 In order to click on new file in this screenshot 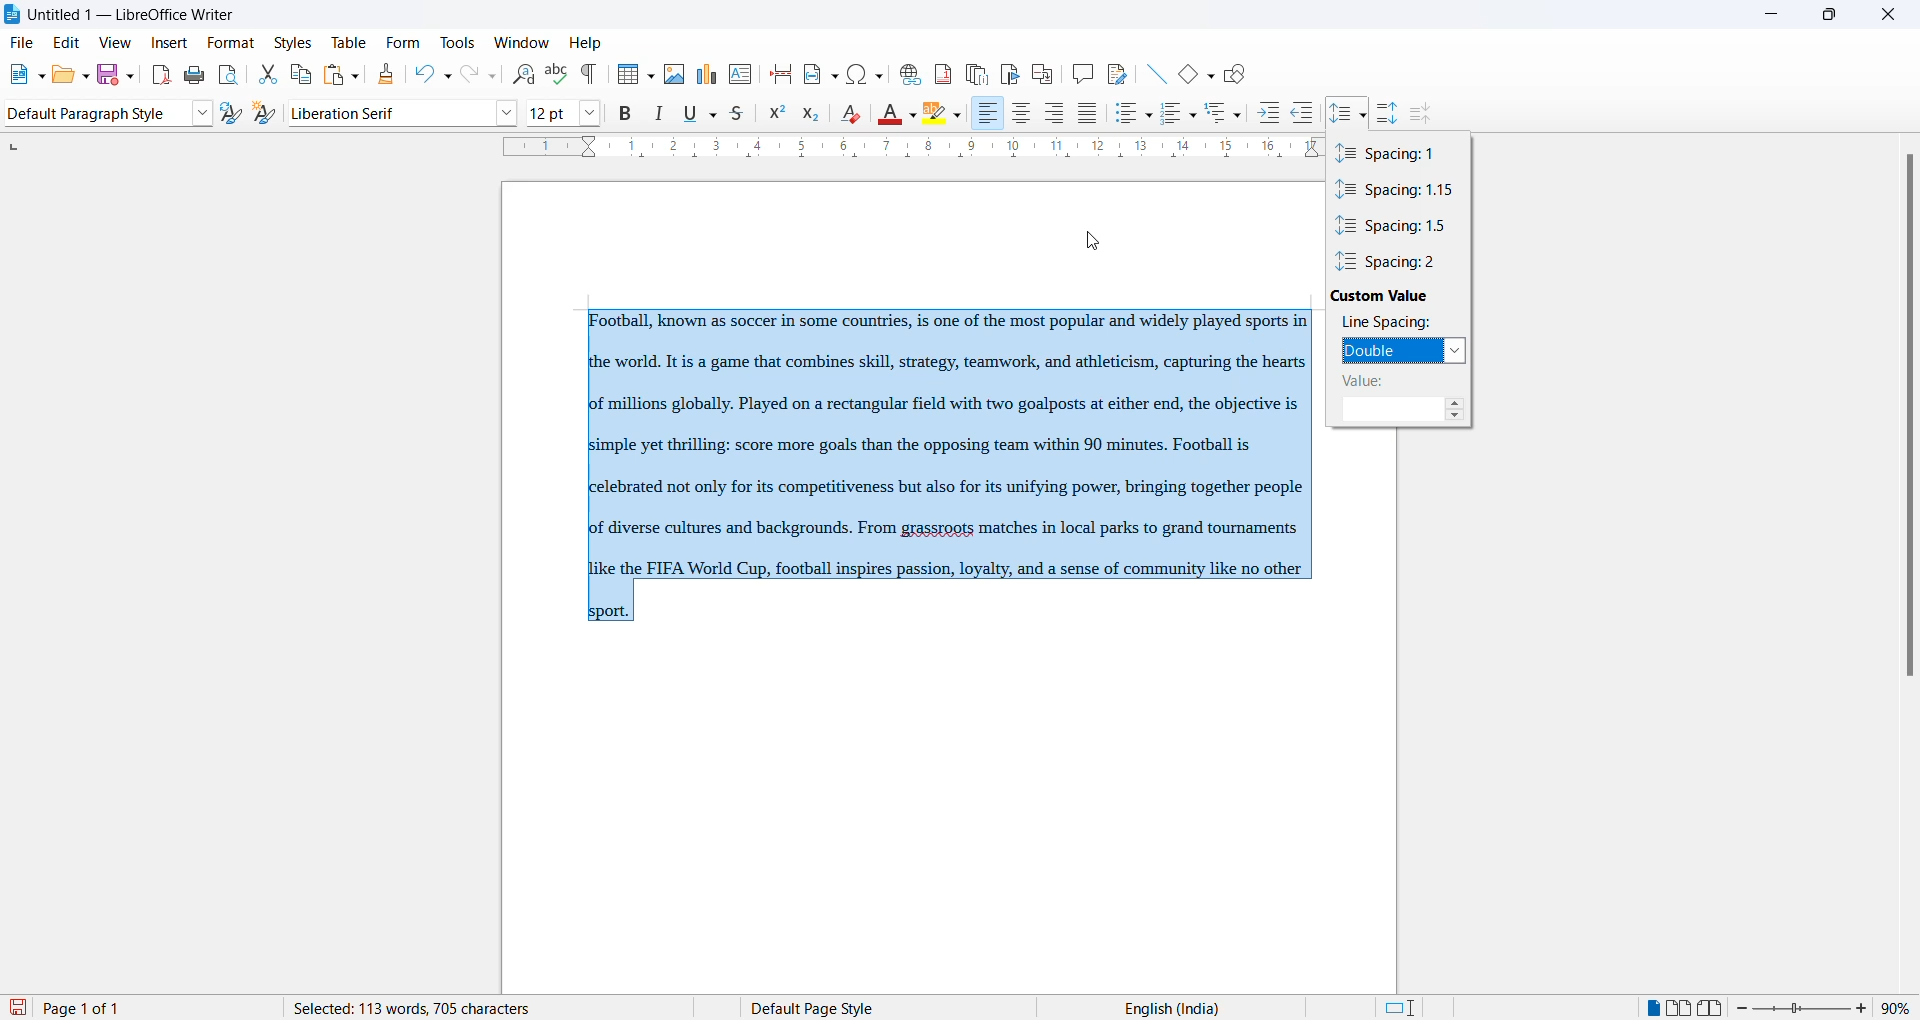, I will do `click(14, 76)`.